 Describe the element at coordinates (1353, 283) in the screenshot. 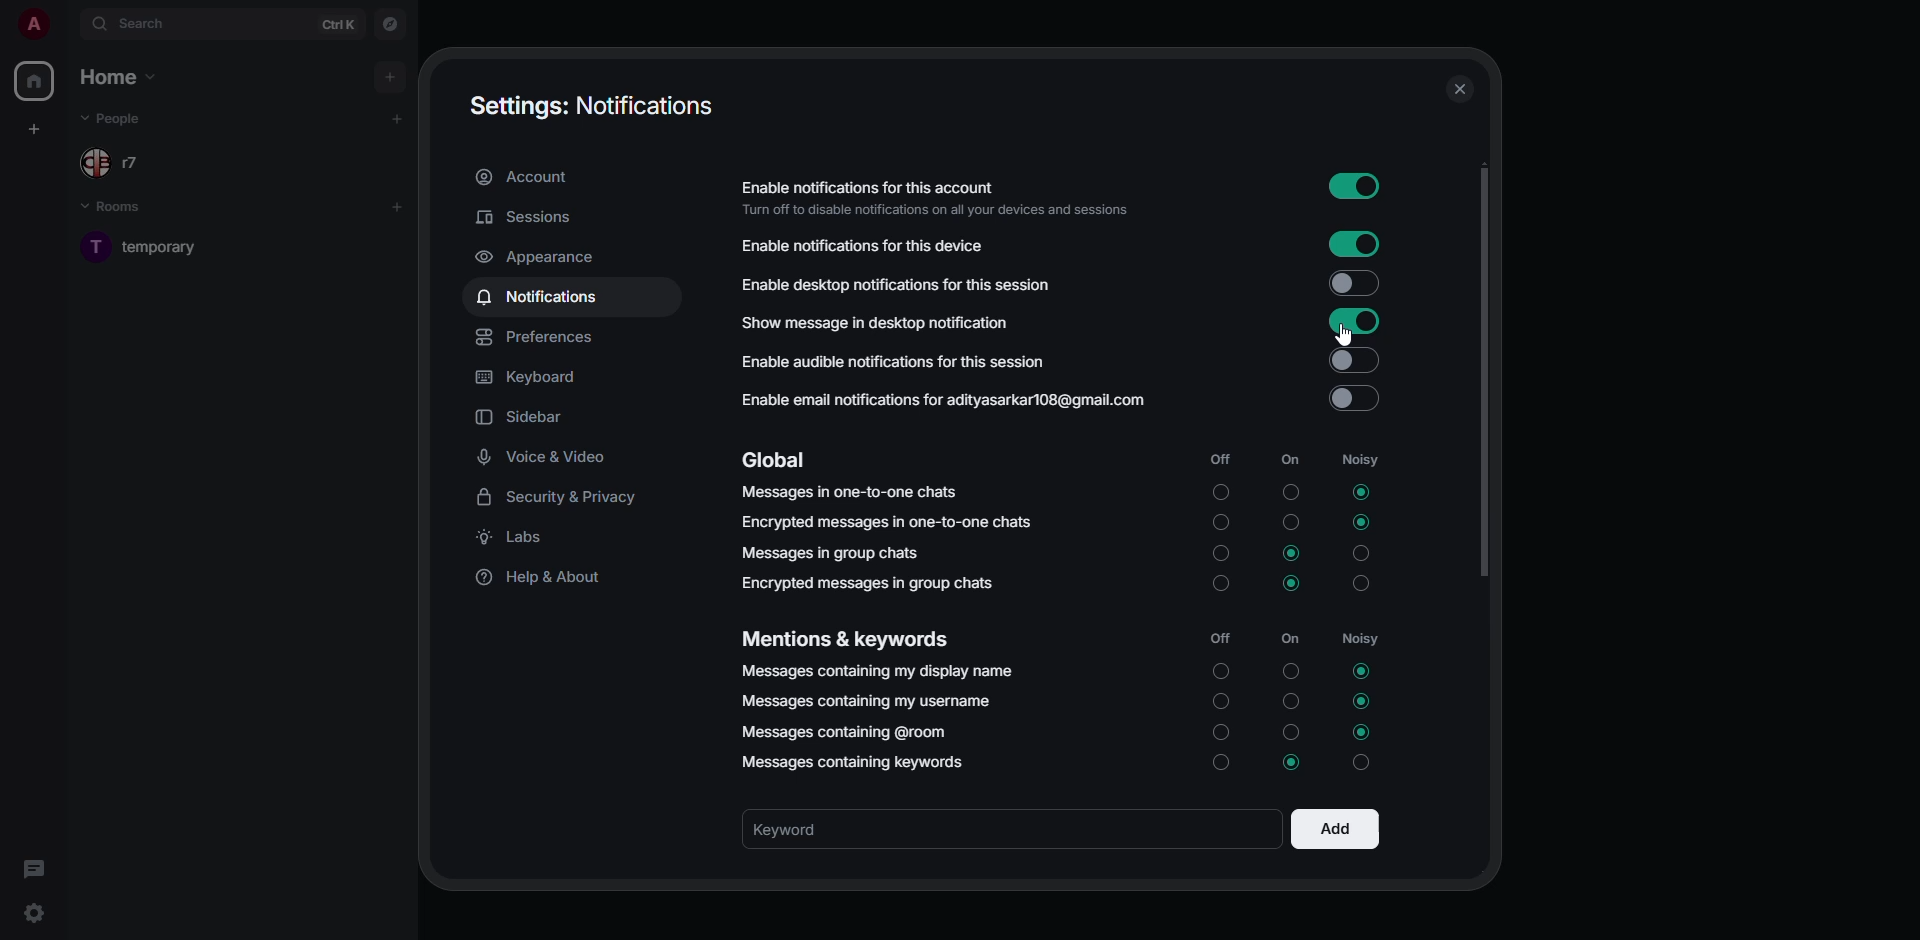

I see `click to enable` at that location.